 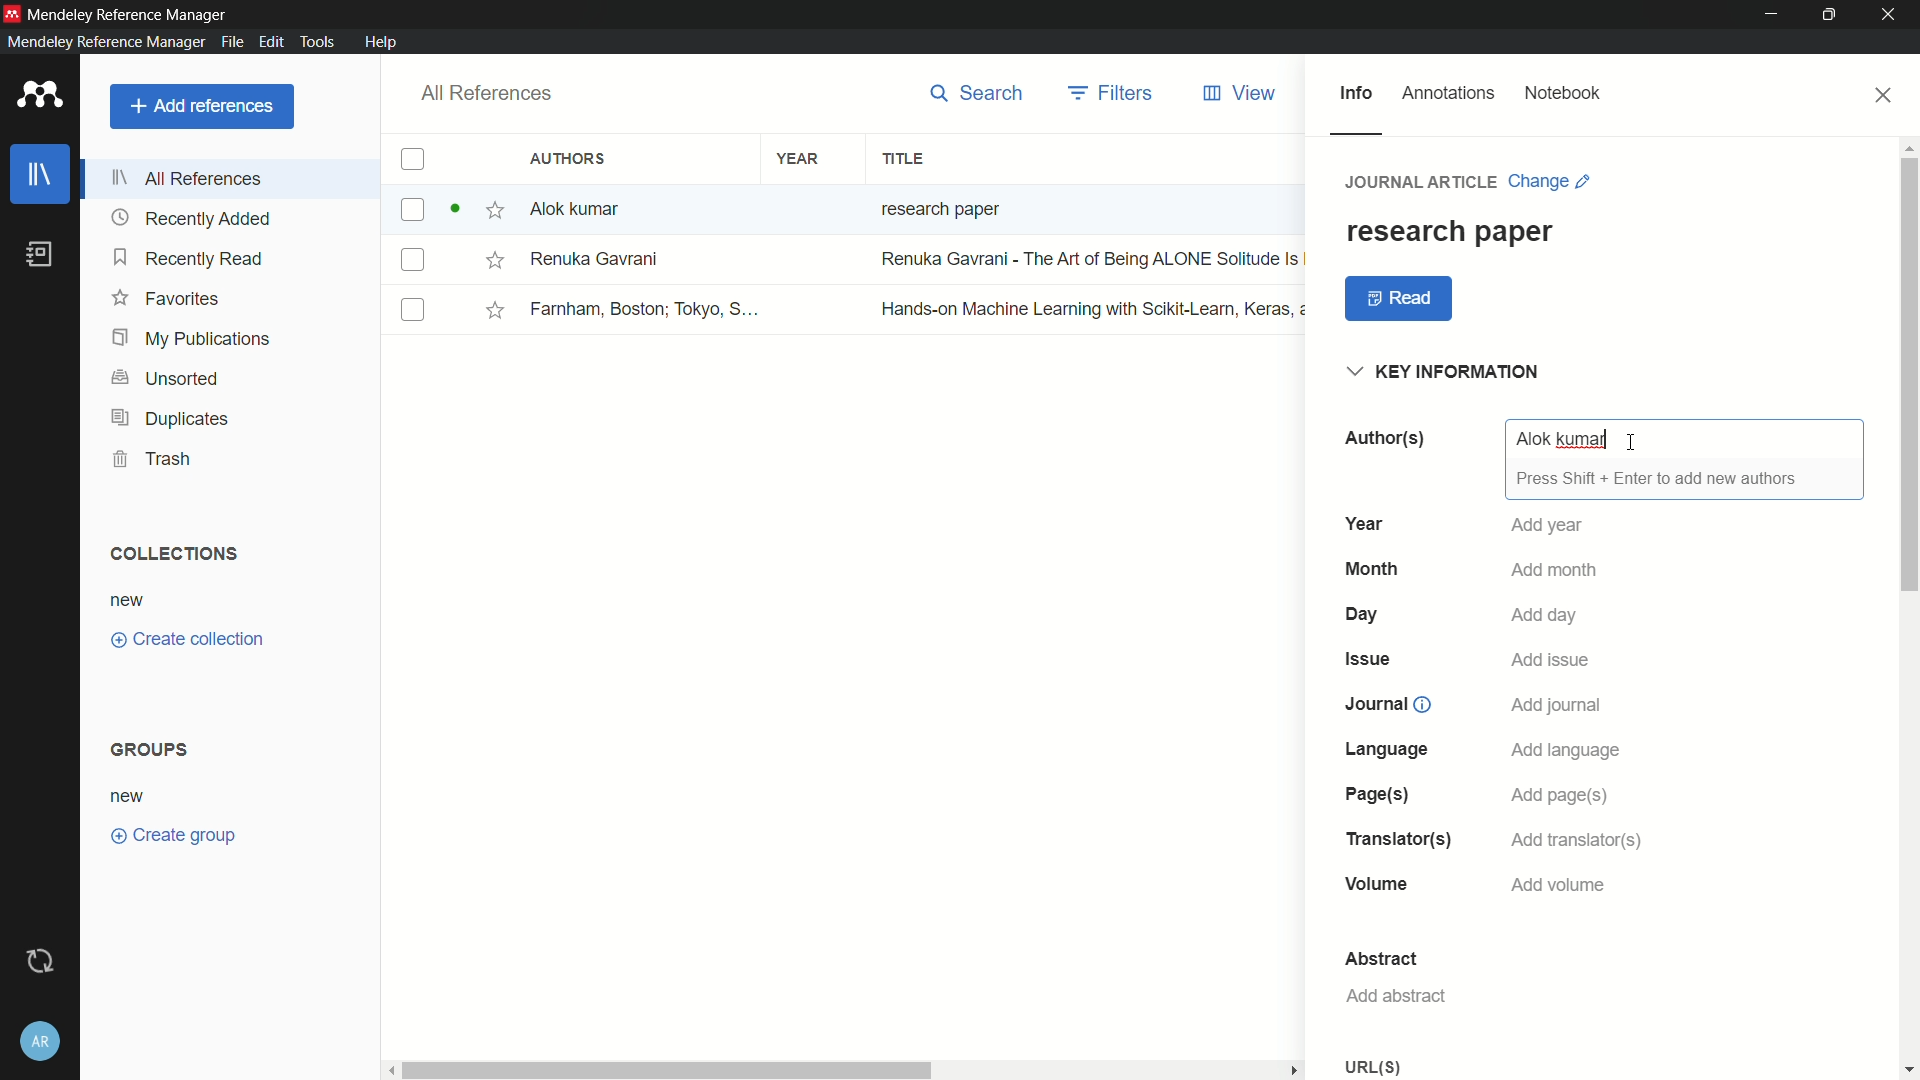 What do you see at coordinates (1400, 299) in the screenshot?
I see `read` at bounding box center [1400, 299].